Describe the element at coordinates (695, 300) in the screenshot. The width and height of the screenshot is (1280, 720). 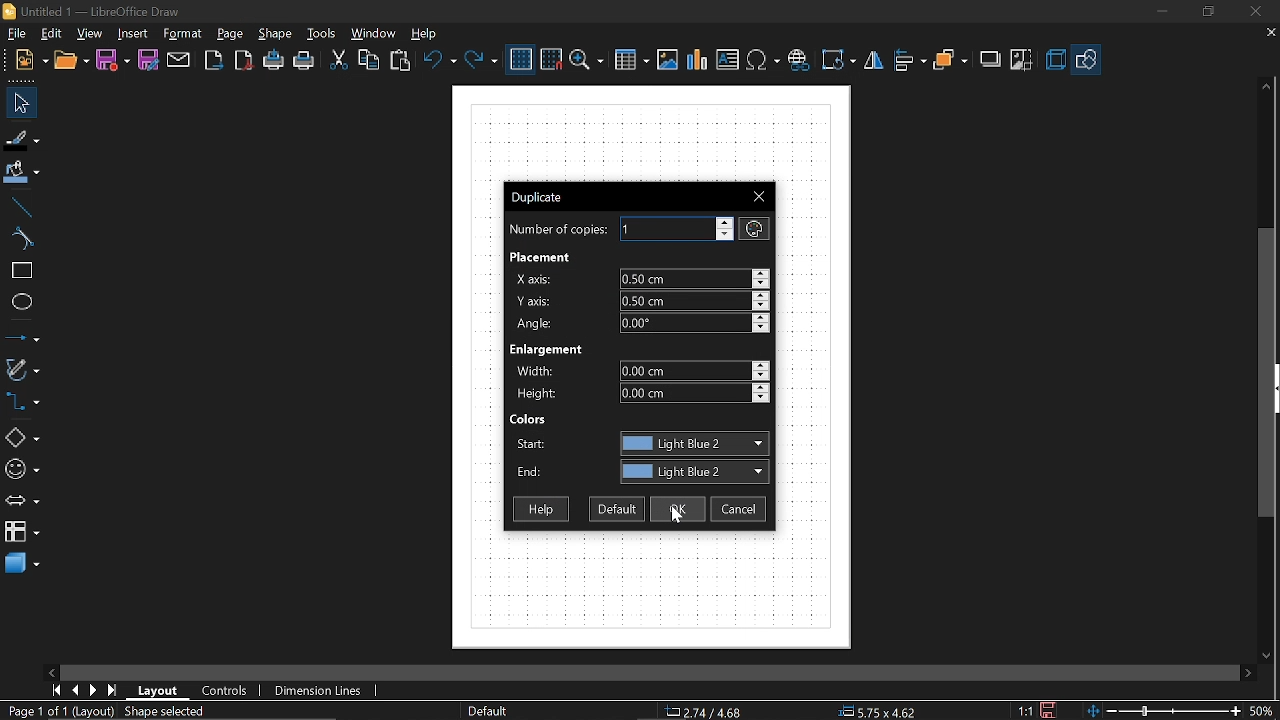
I see `y axis` at that location.